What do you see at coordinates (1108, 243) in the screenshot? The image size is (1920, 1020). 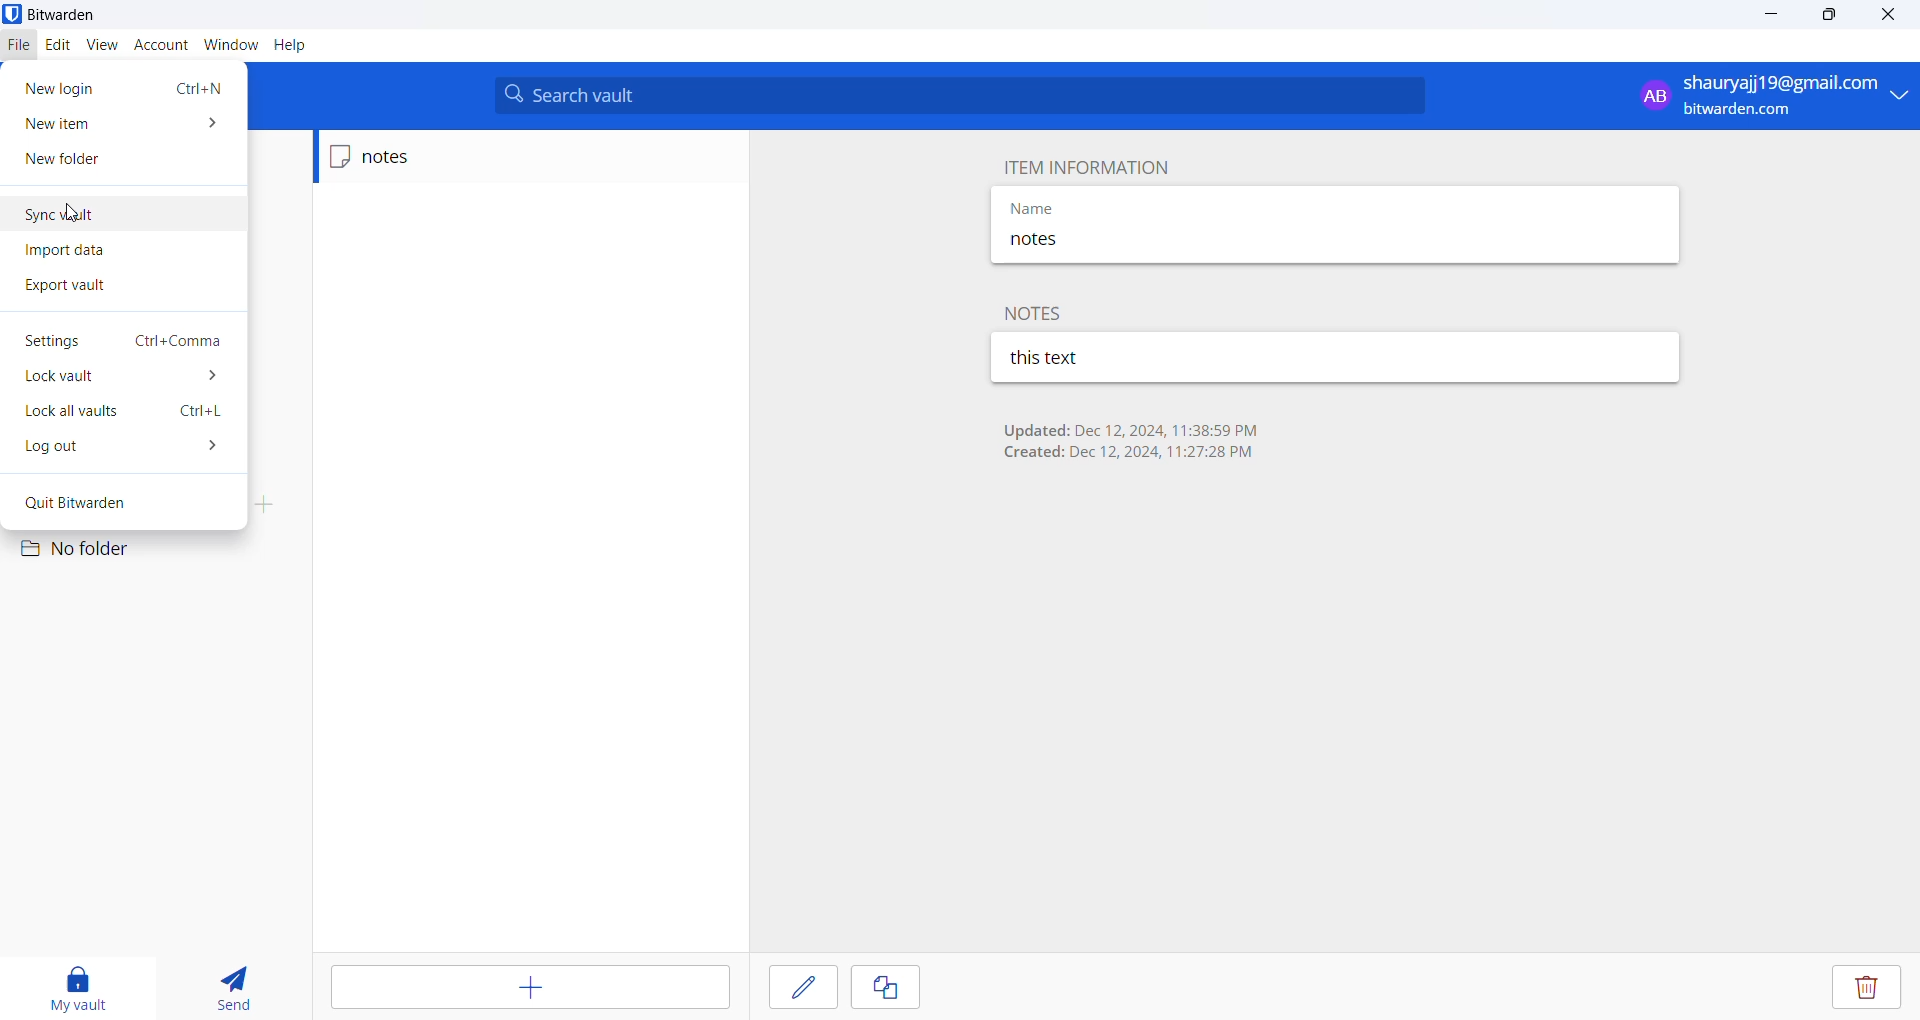 I see `notes` at bounding box center [1108, 243].